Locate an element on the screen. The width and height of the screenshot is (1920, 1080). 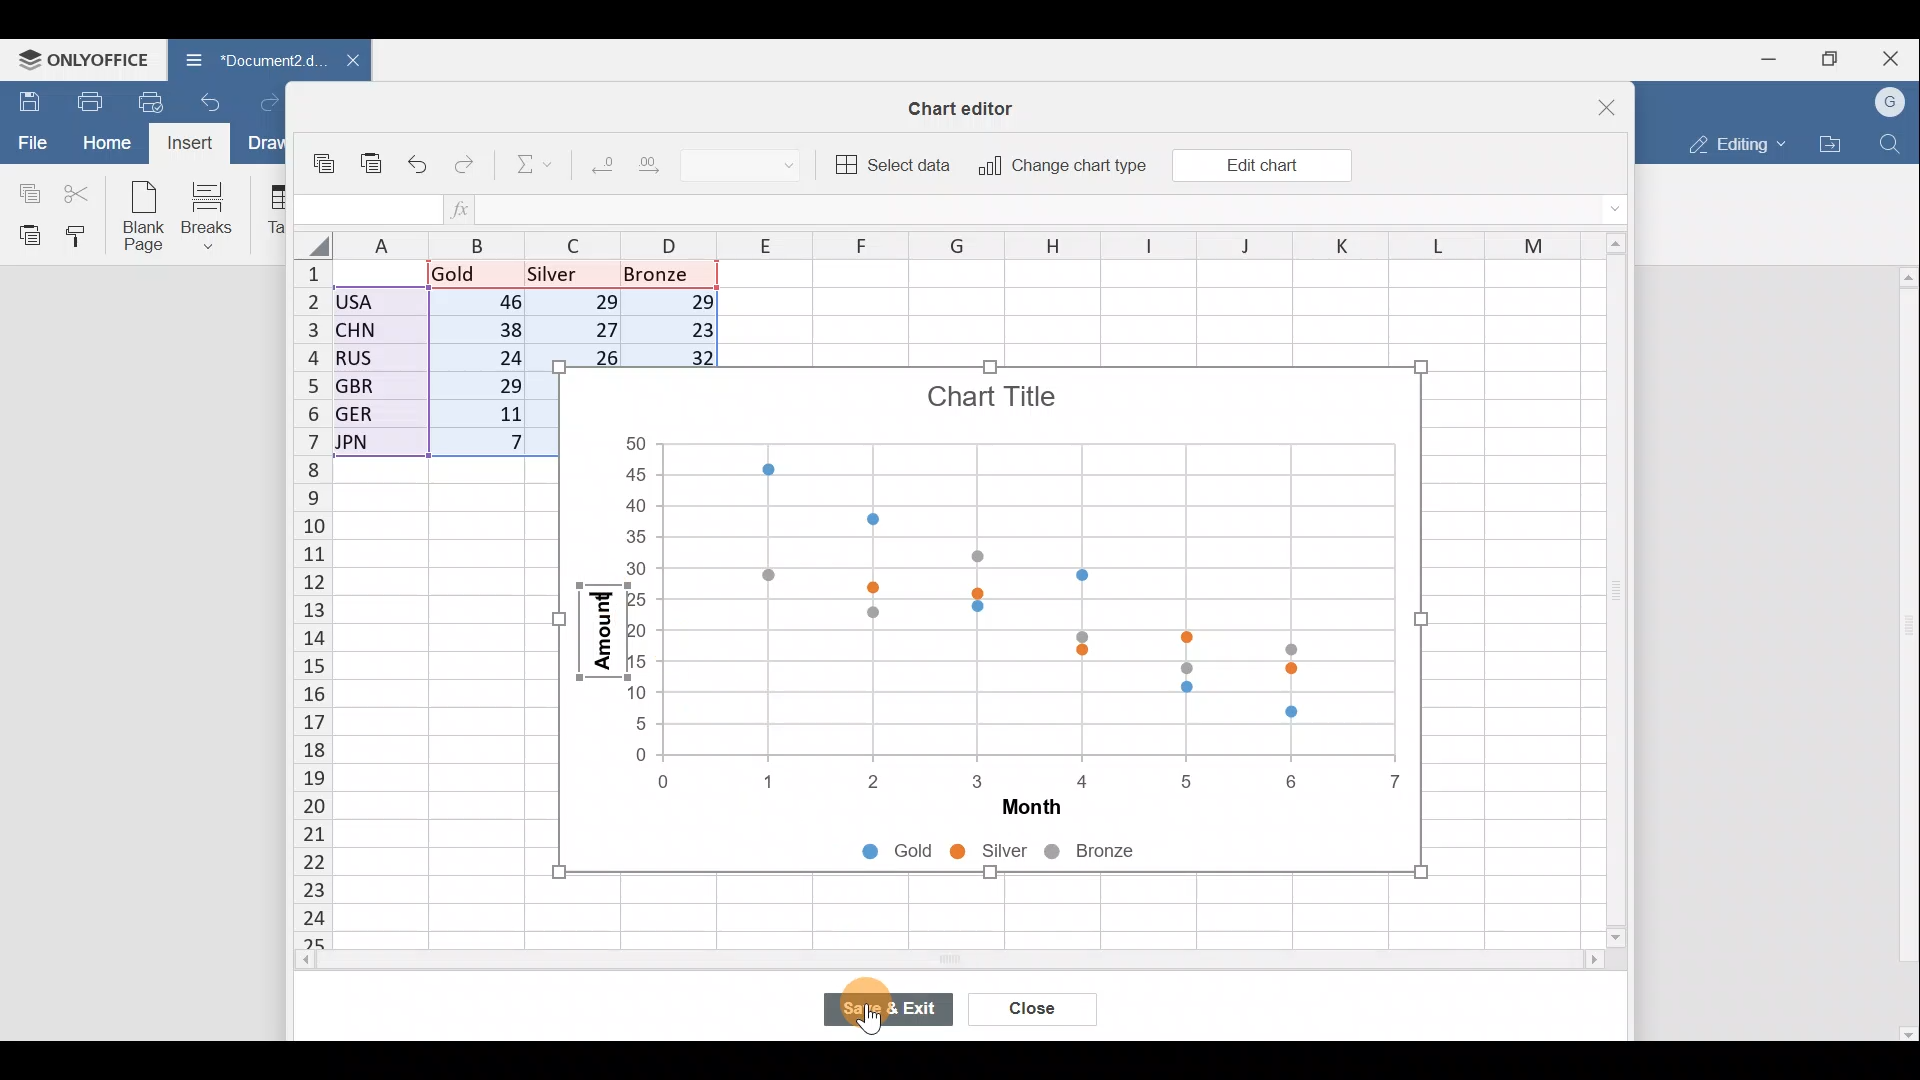
Redo is located at coordinates (271, 101).